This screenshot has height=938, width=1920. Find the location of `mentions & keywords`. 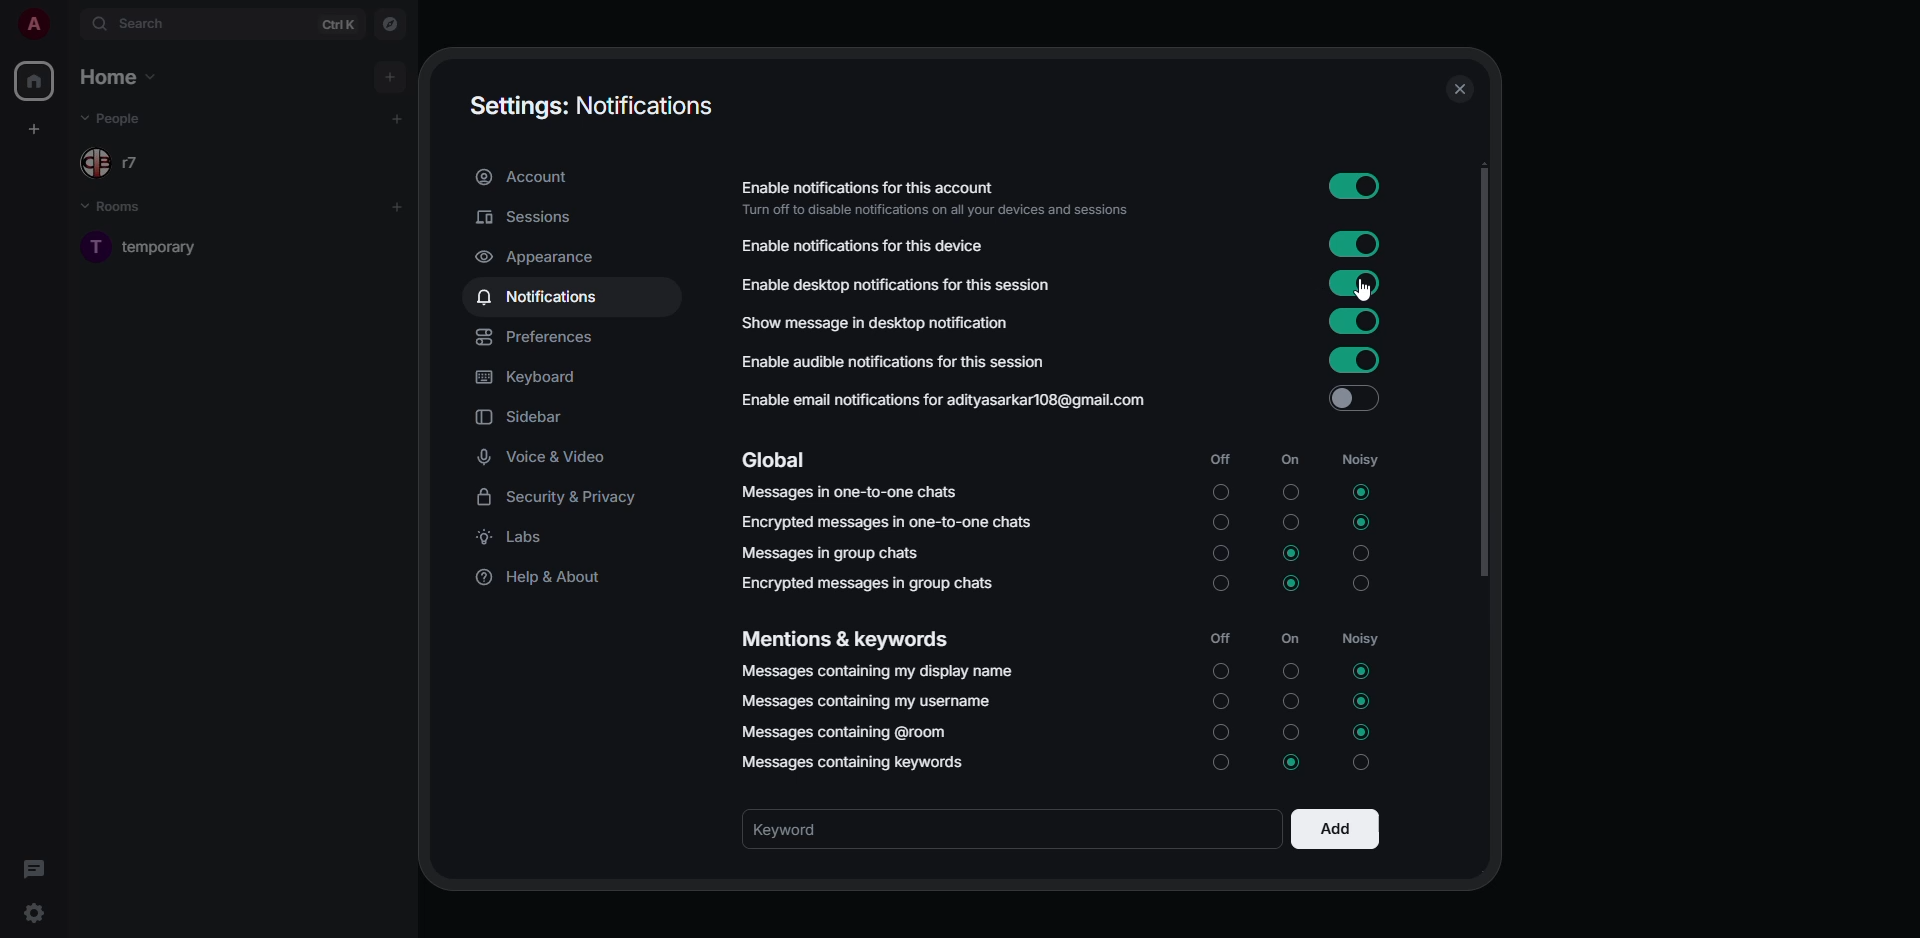

mentions & keywords is located at coordinates (844, 639).